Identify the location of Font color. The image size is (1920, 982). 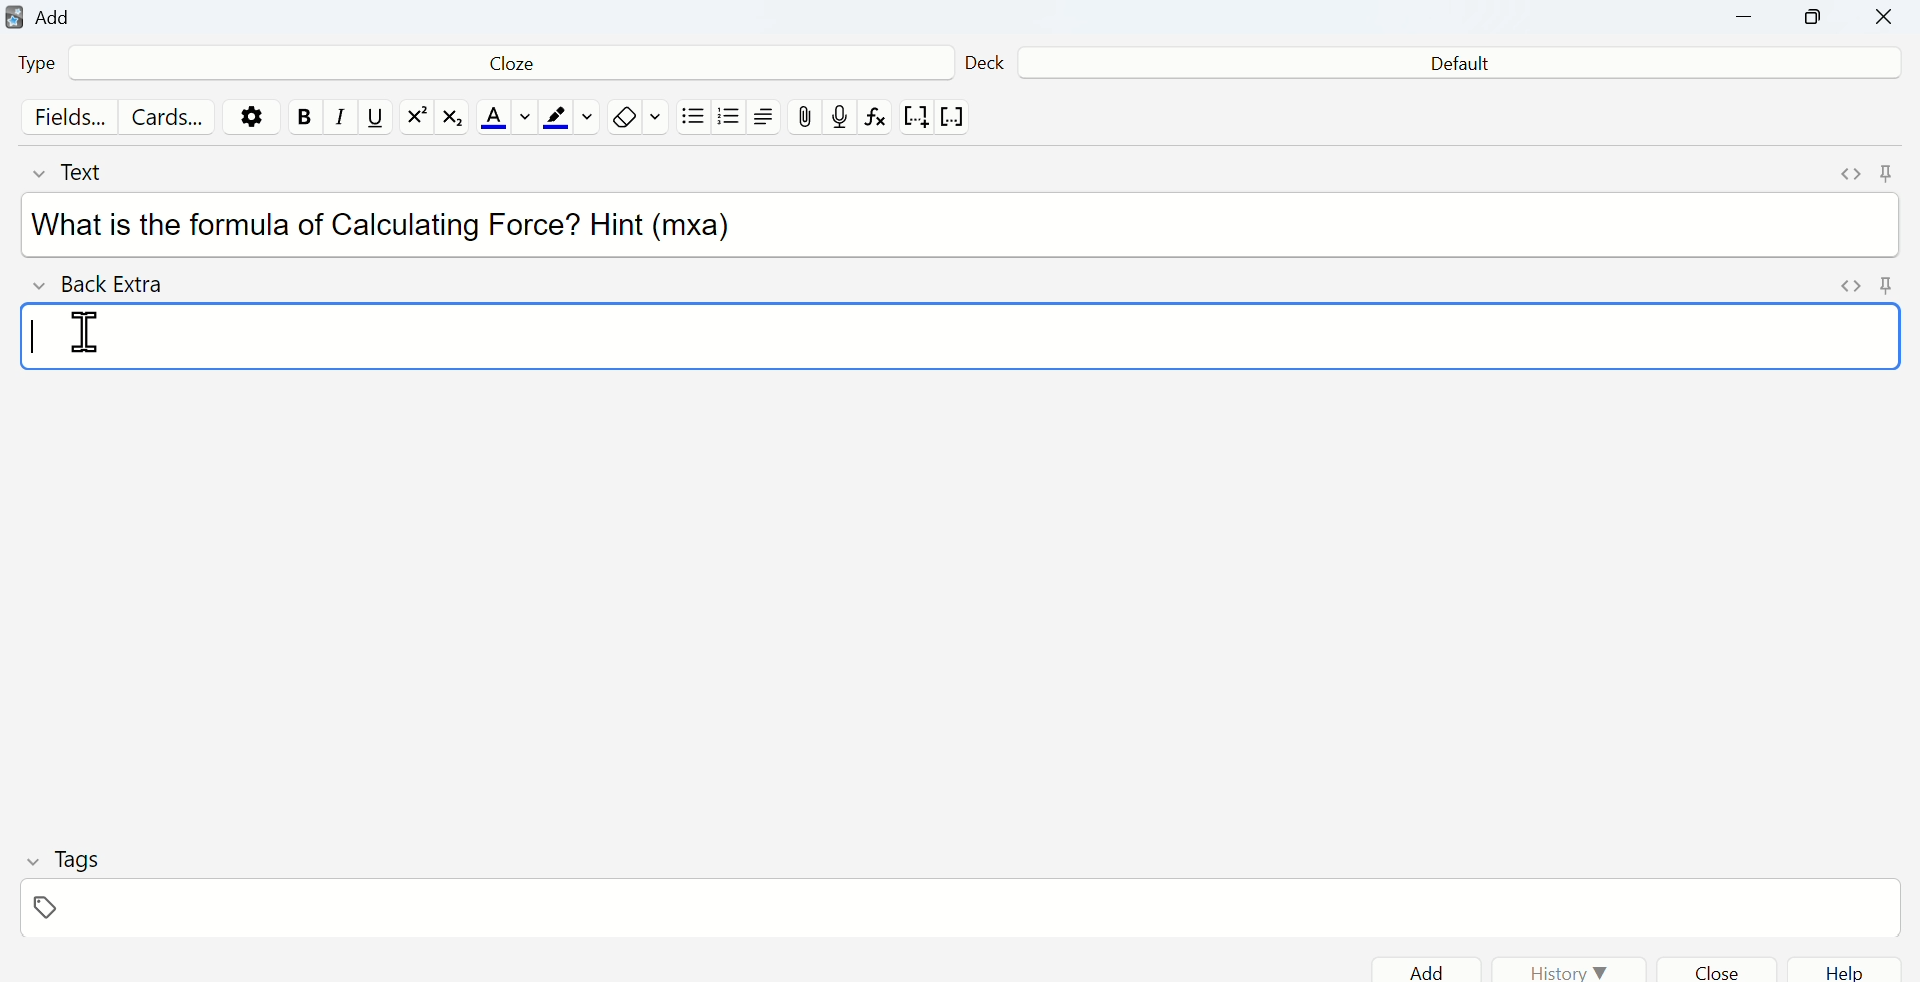
(502, 119).